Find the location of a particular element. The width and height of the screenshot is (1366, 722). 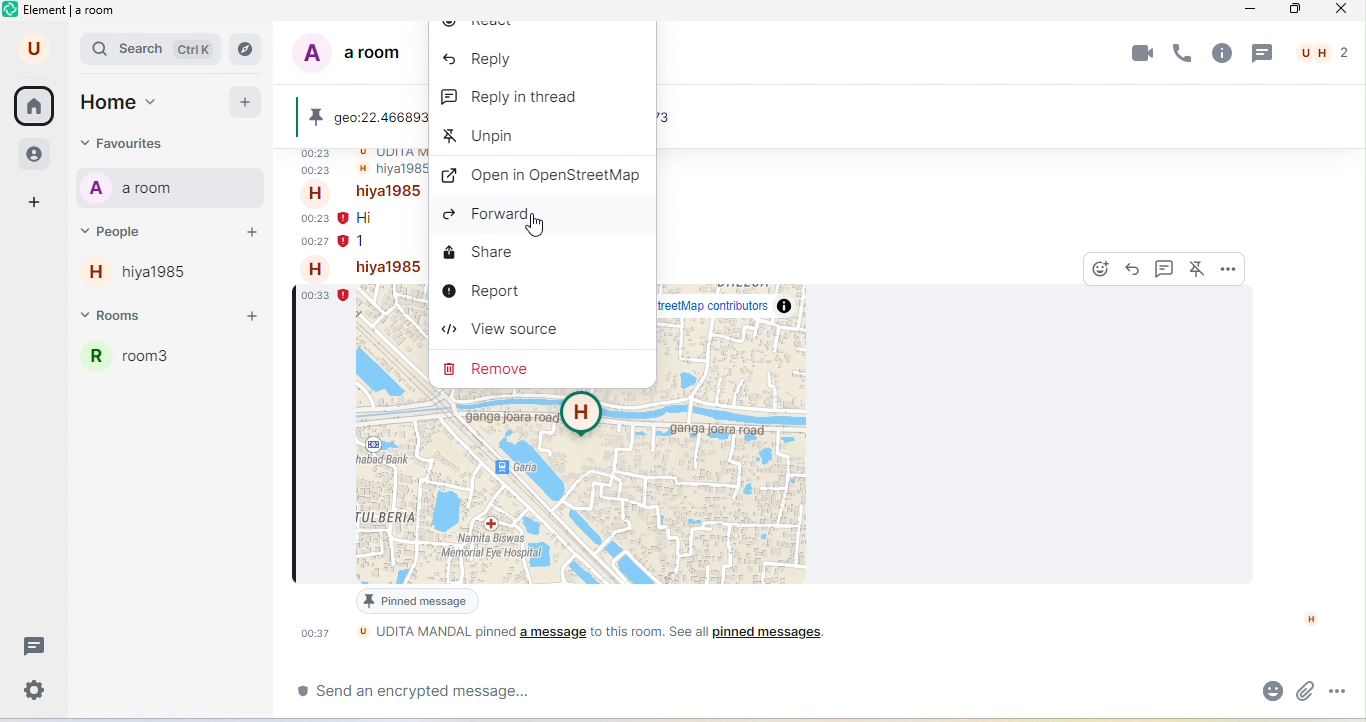

open in open street map is located at coordinates (543, 176).